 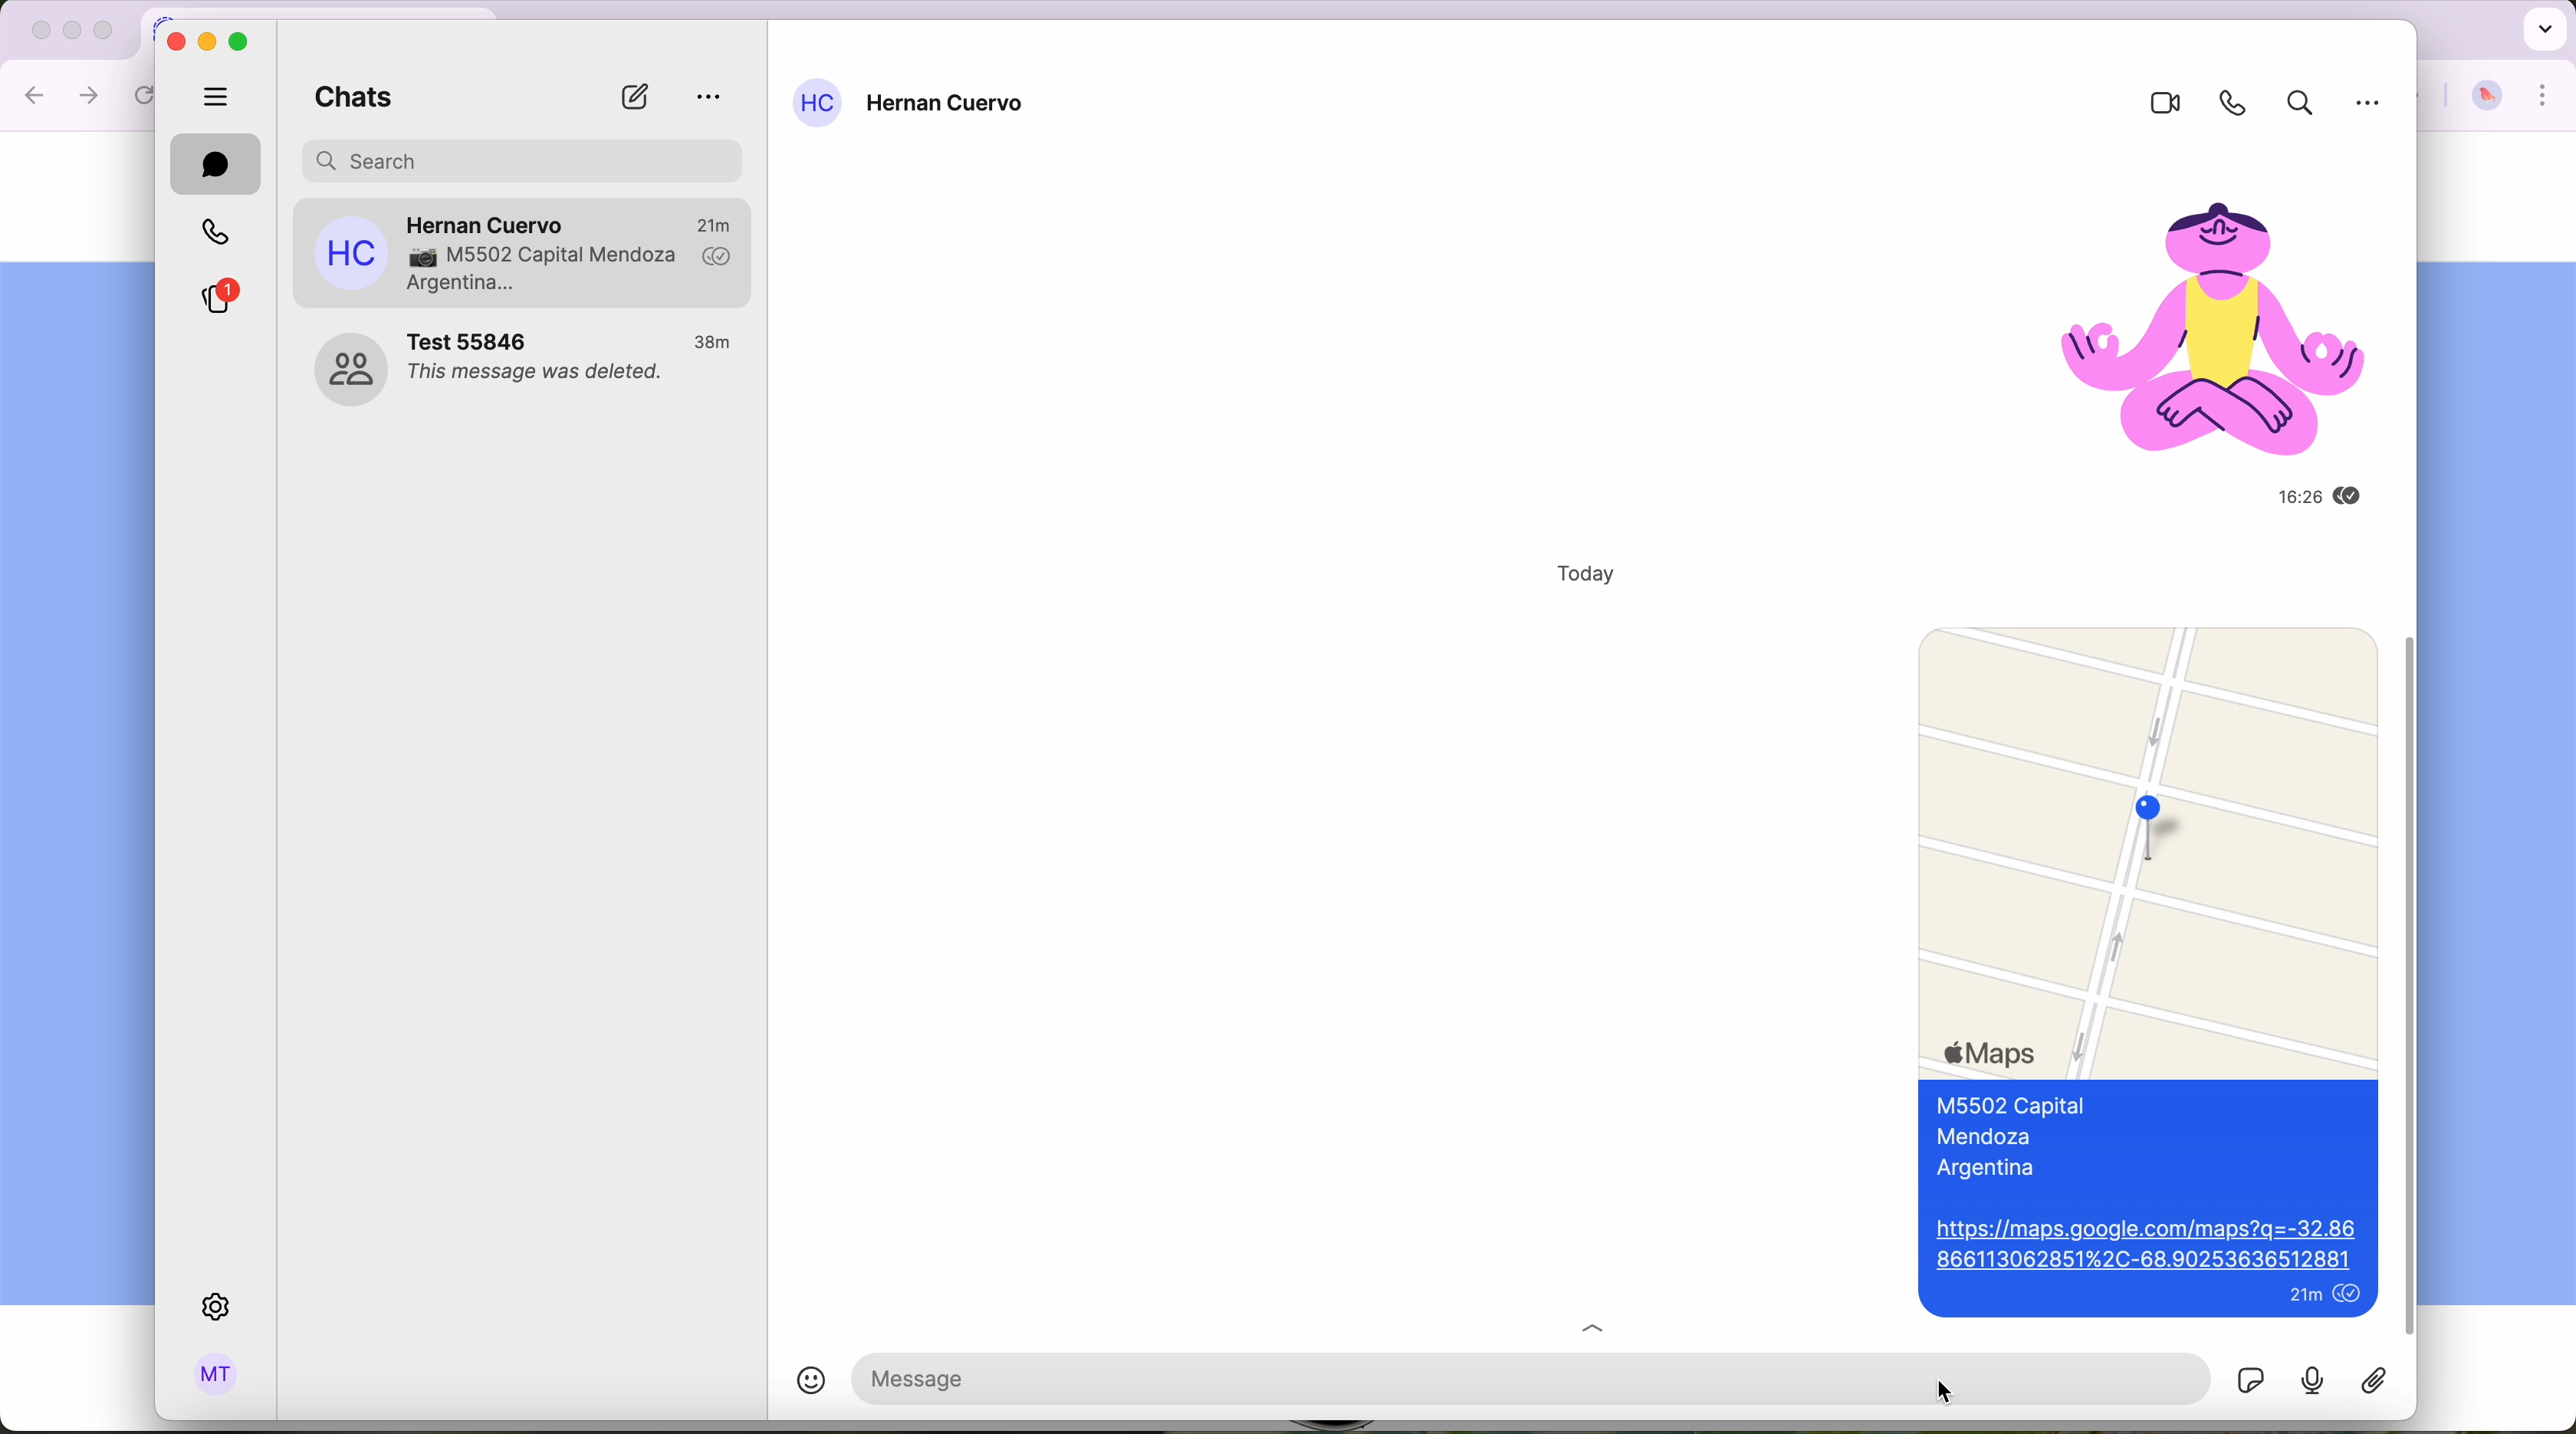 I want to click on search, so click(x=2295, y=106).